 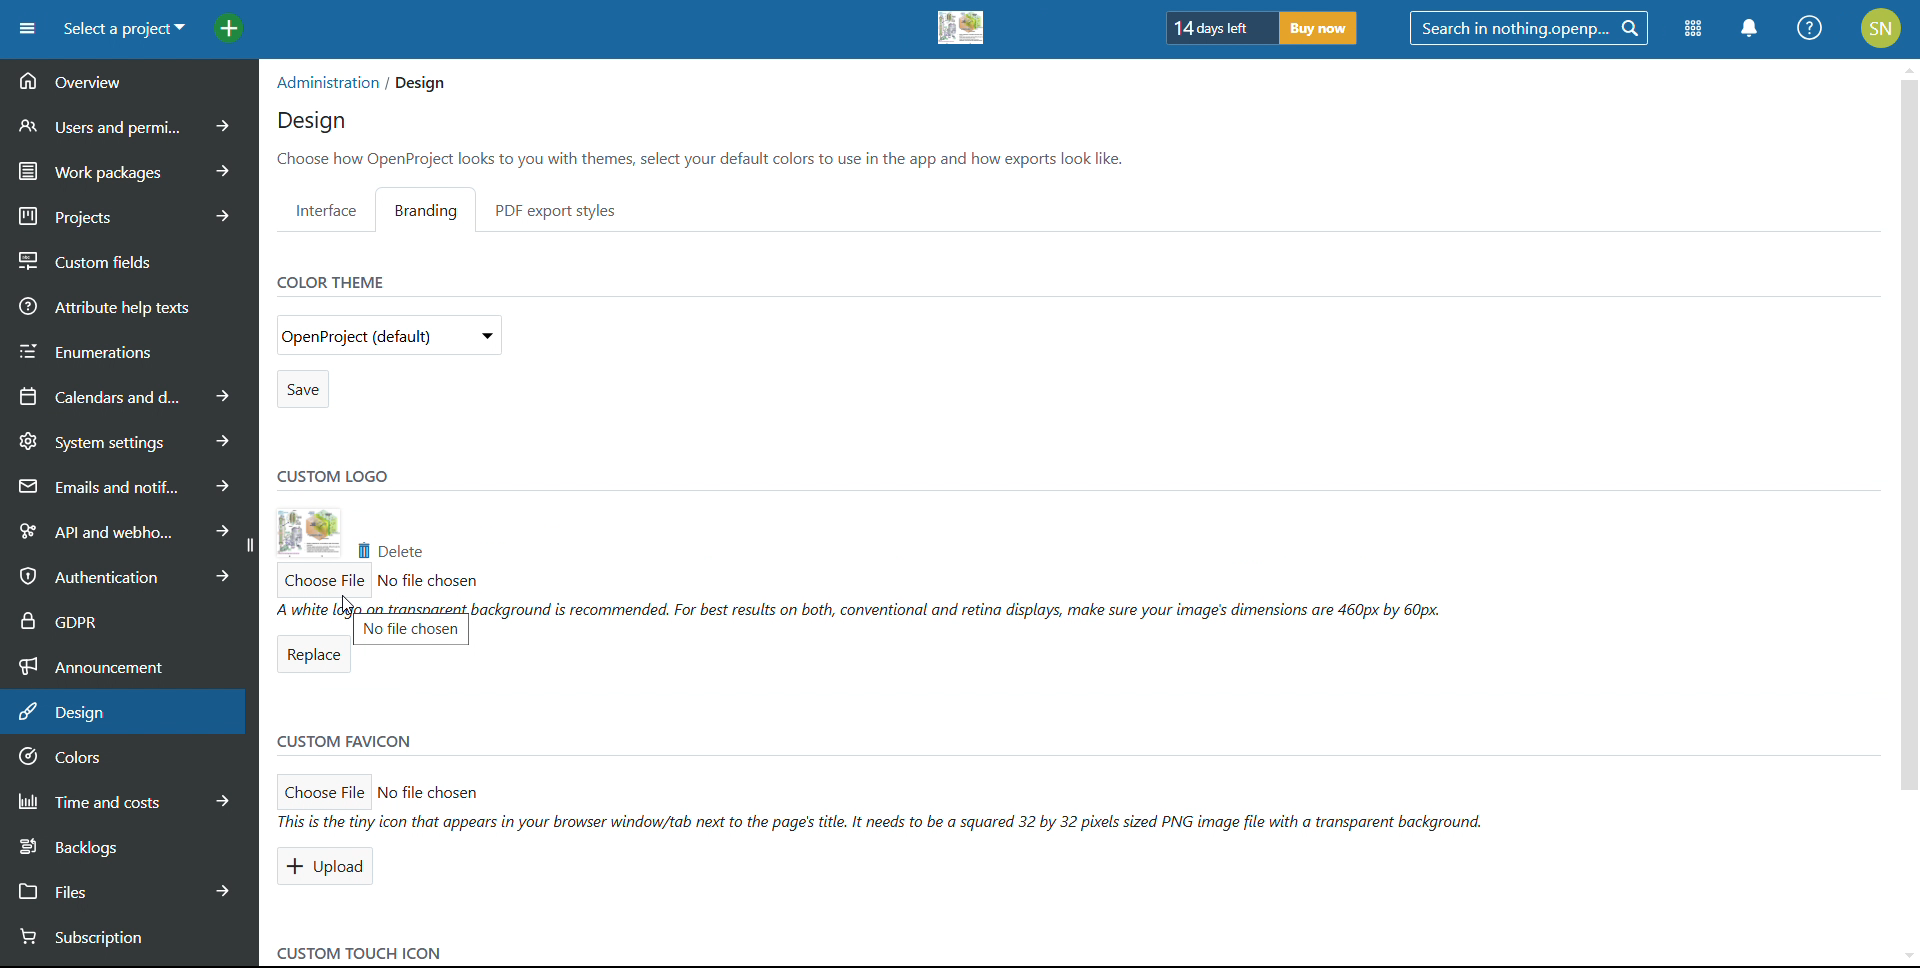 I want to click on subsription, so click(x=115, y=938).